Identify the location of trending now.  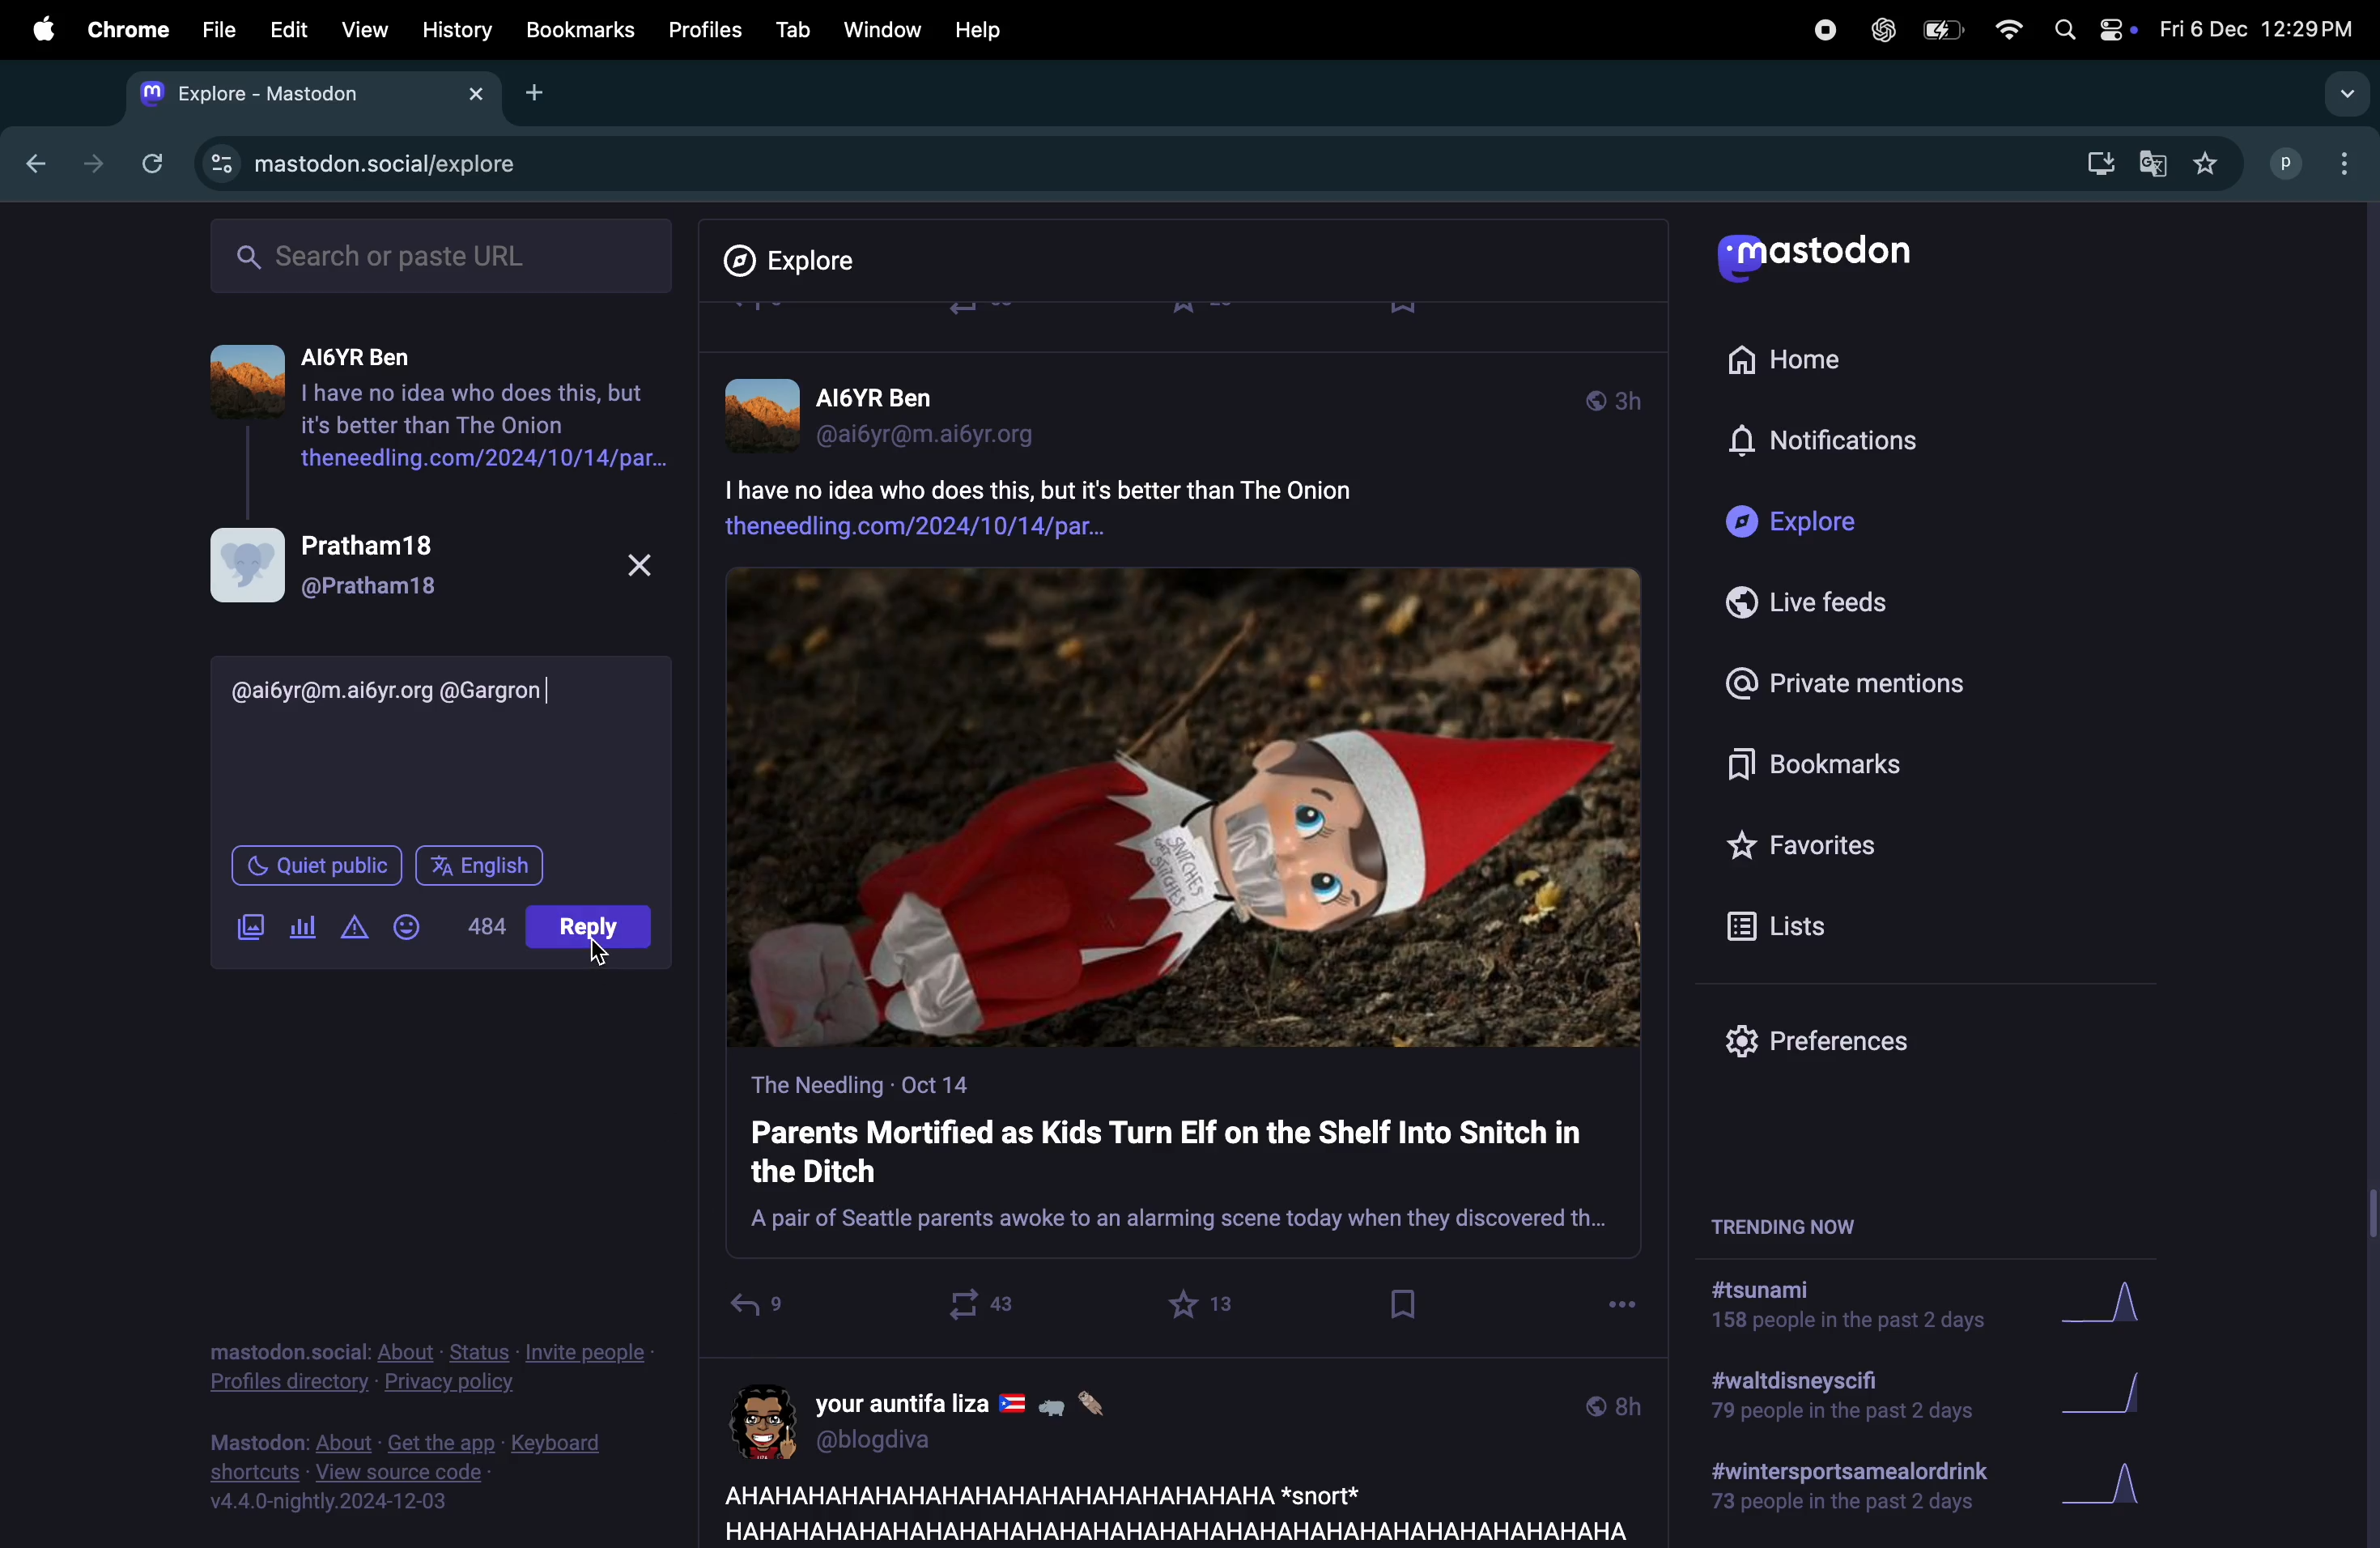
(1808, 1223).